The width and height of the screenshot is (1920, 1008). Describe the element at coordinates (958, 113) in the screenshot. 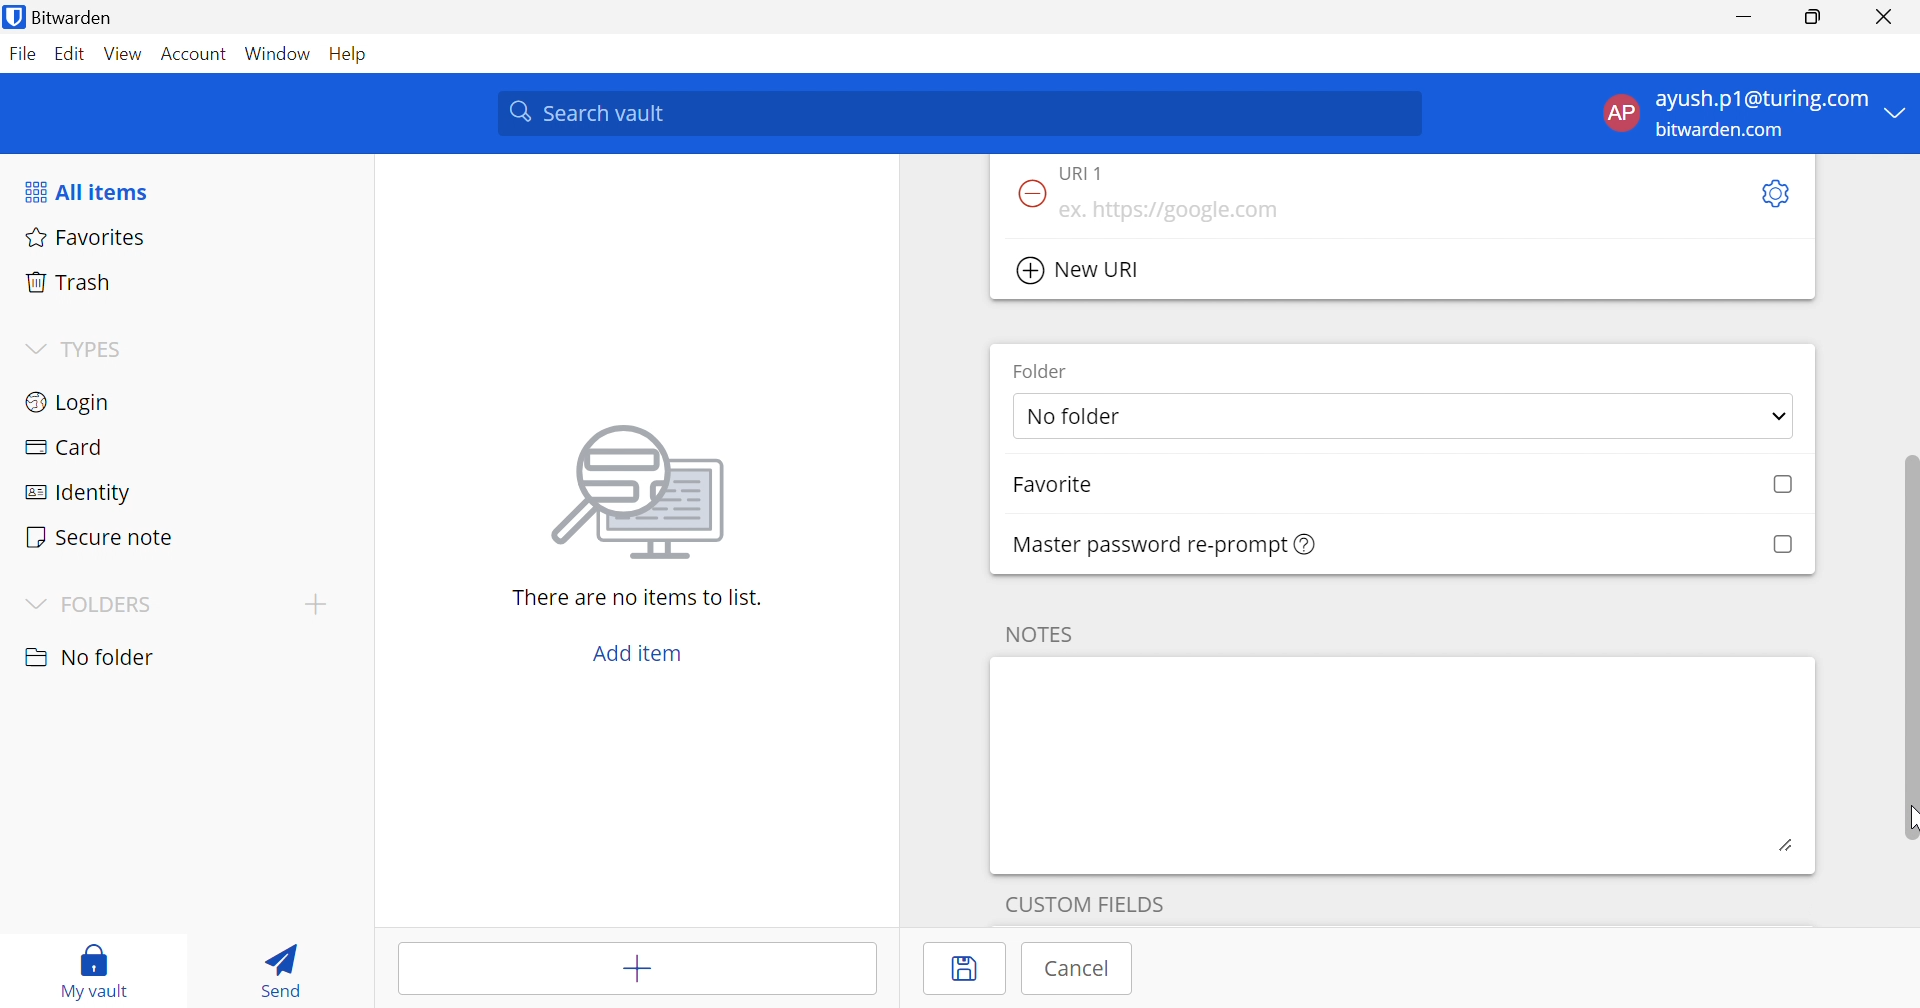

I see `Search vault` at that location.